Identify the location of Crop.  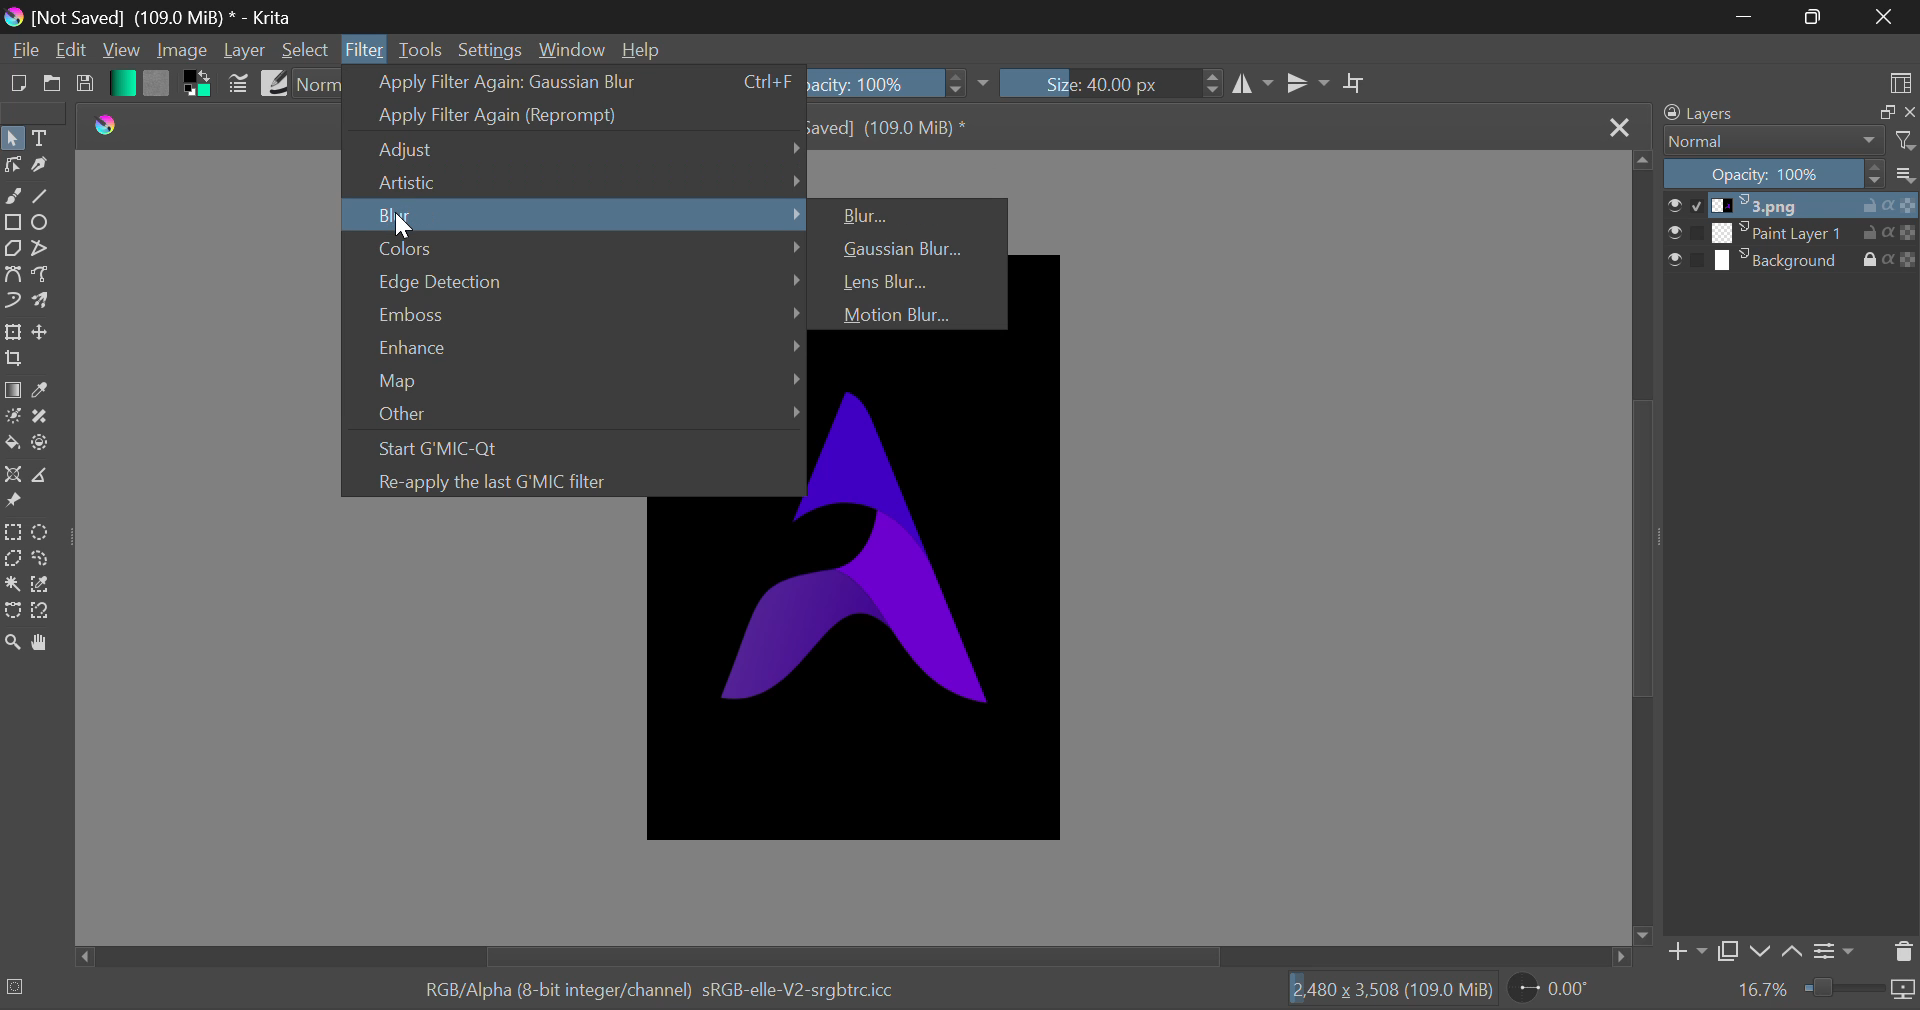
(1355, 84).